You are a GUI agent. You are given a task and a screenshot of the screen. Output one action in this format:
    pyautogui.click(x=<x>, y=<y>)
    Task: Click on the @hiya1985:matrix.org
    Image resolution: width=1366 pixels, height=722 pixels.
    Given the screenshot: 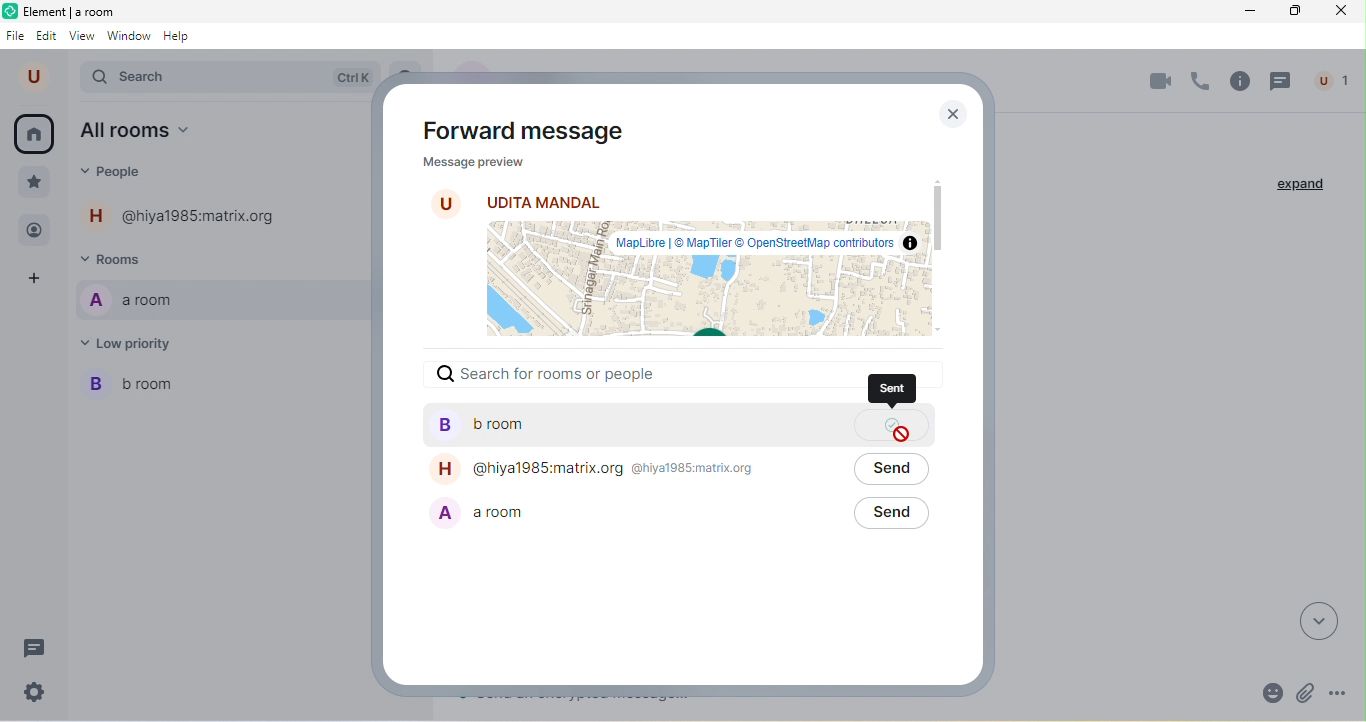 What is the action you would take?
    pyautogui.click(x=630, y=470)
    